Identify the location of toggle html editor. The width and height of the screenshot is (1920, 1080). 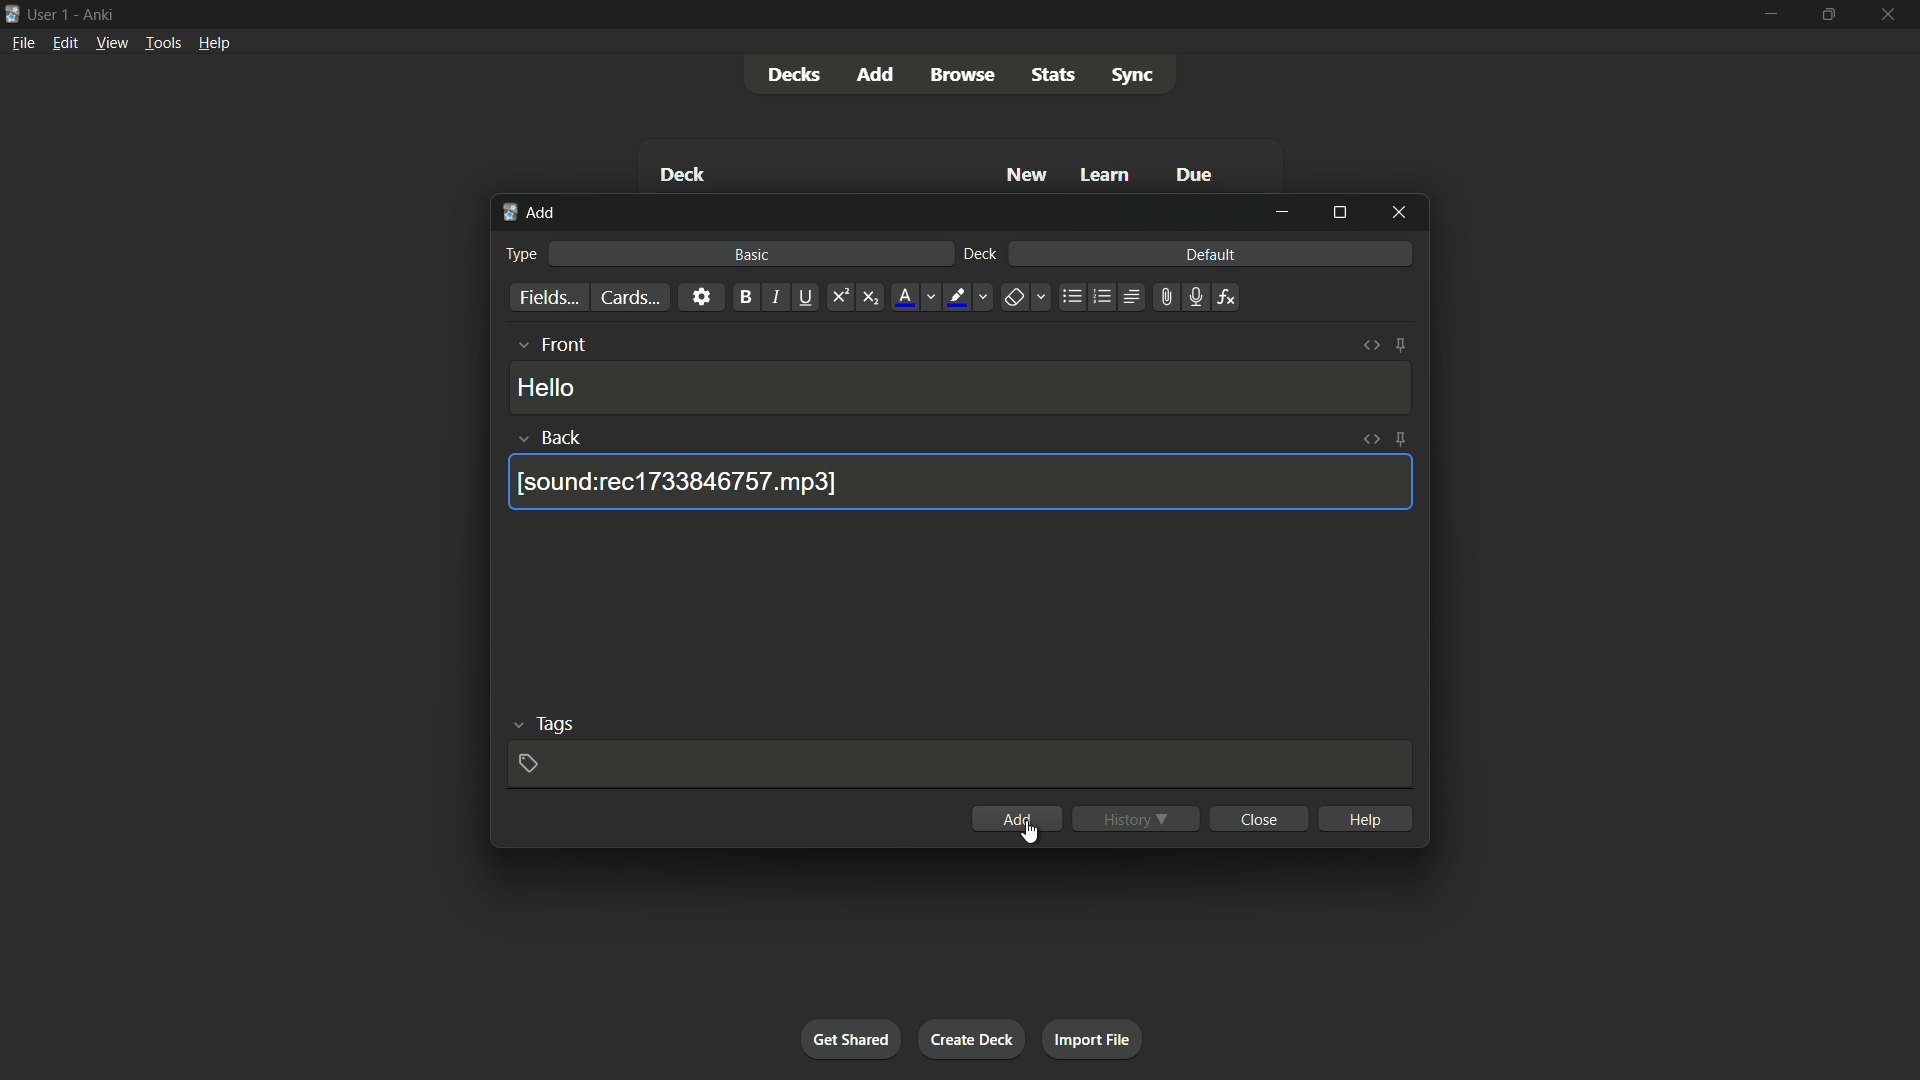
(1370, 439).